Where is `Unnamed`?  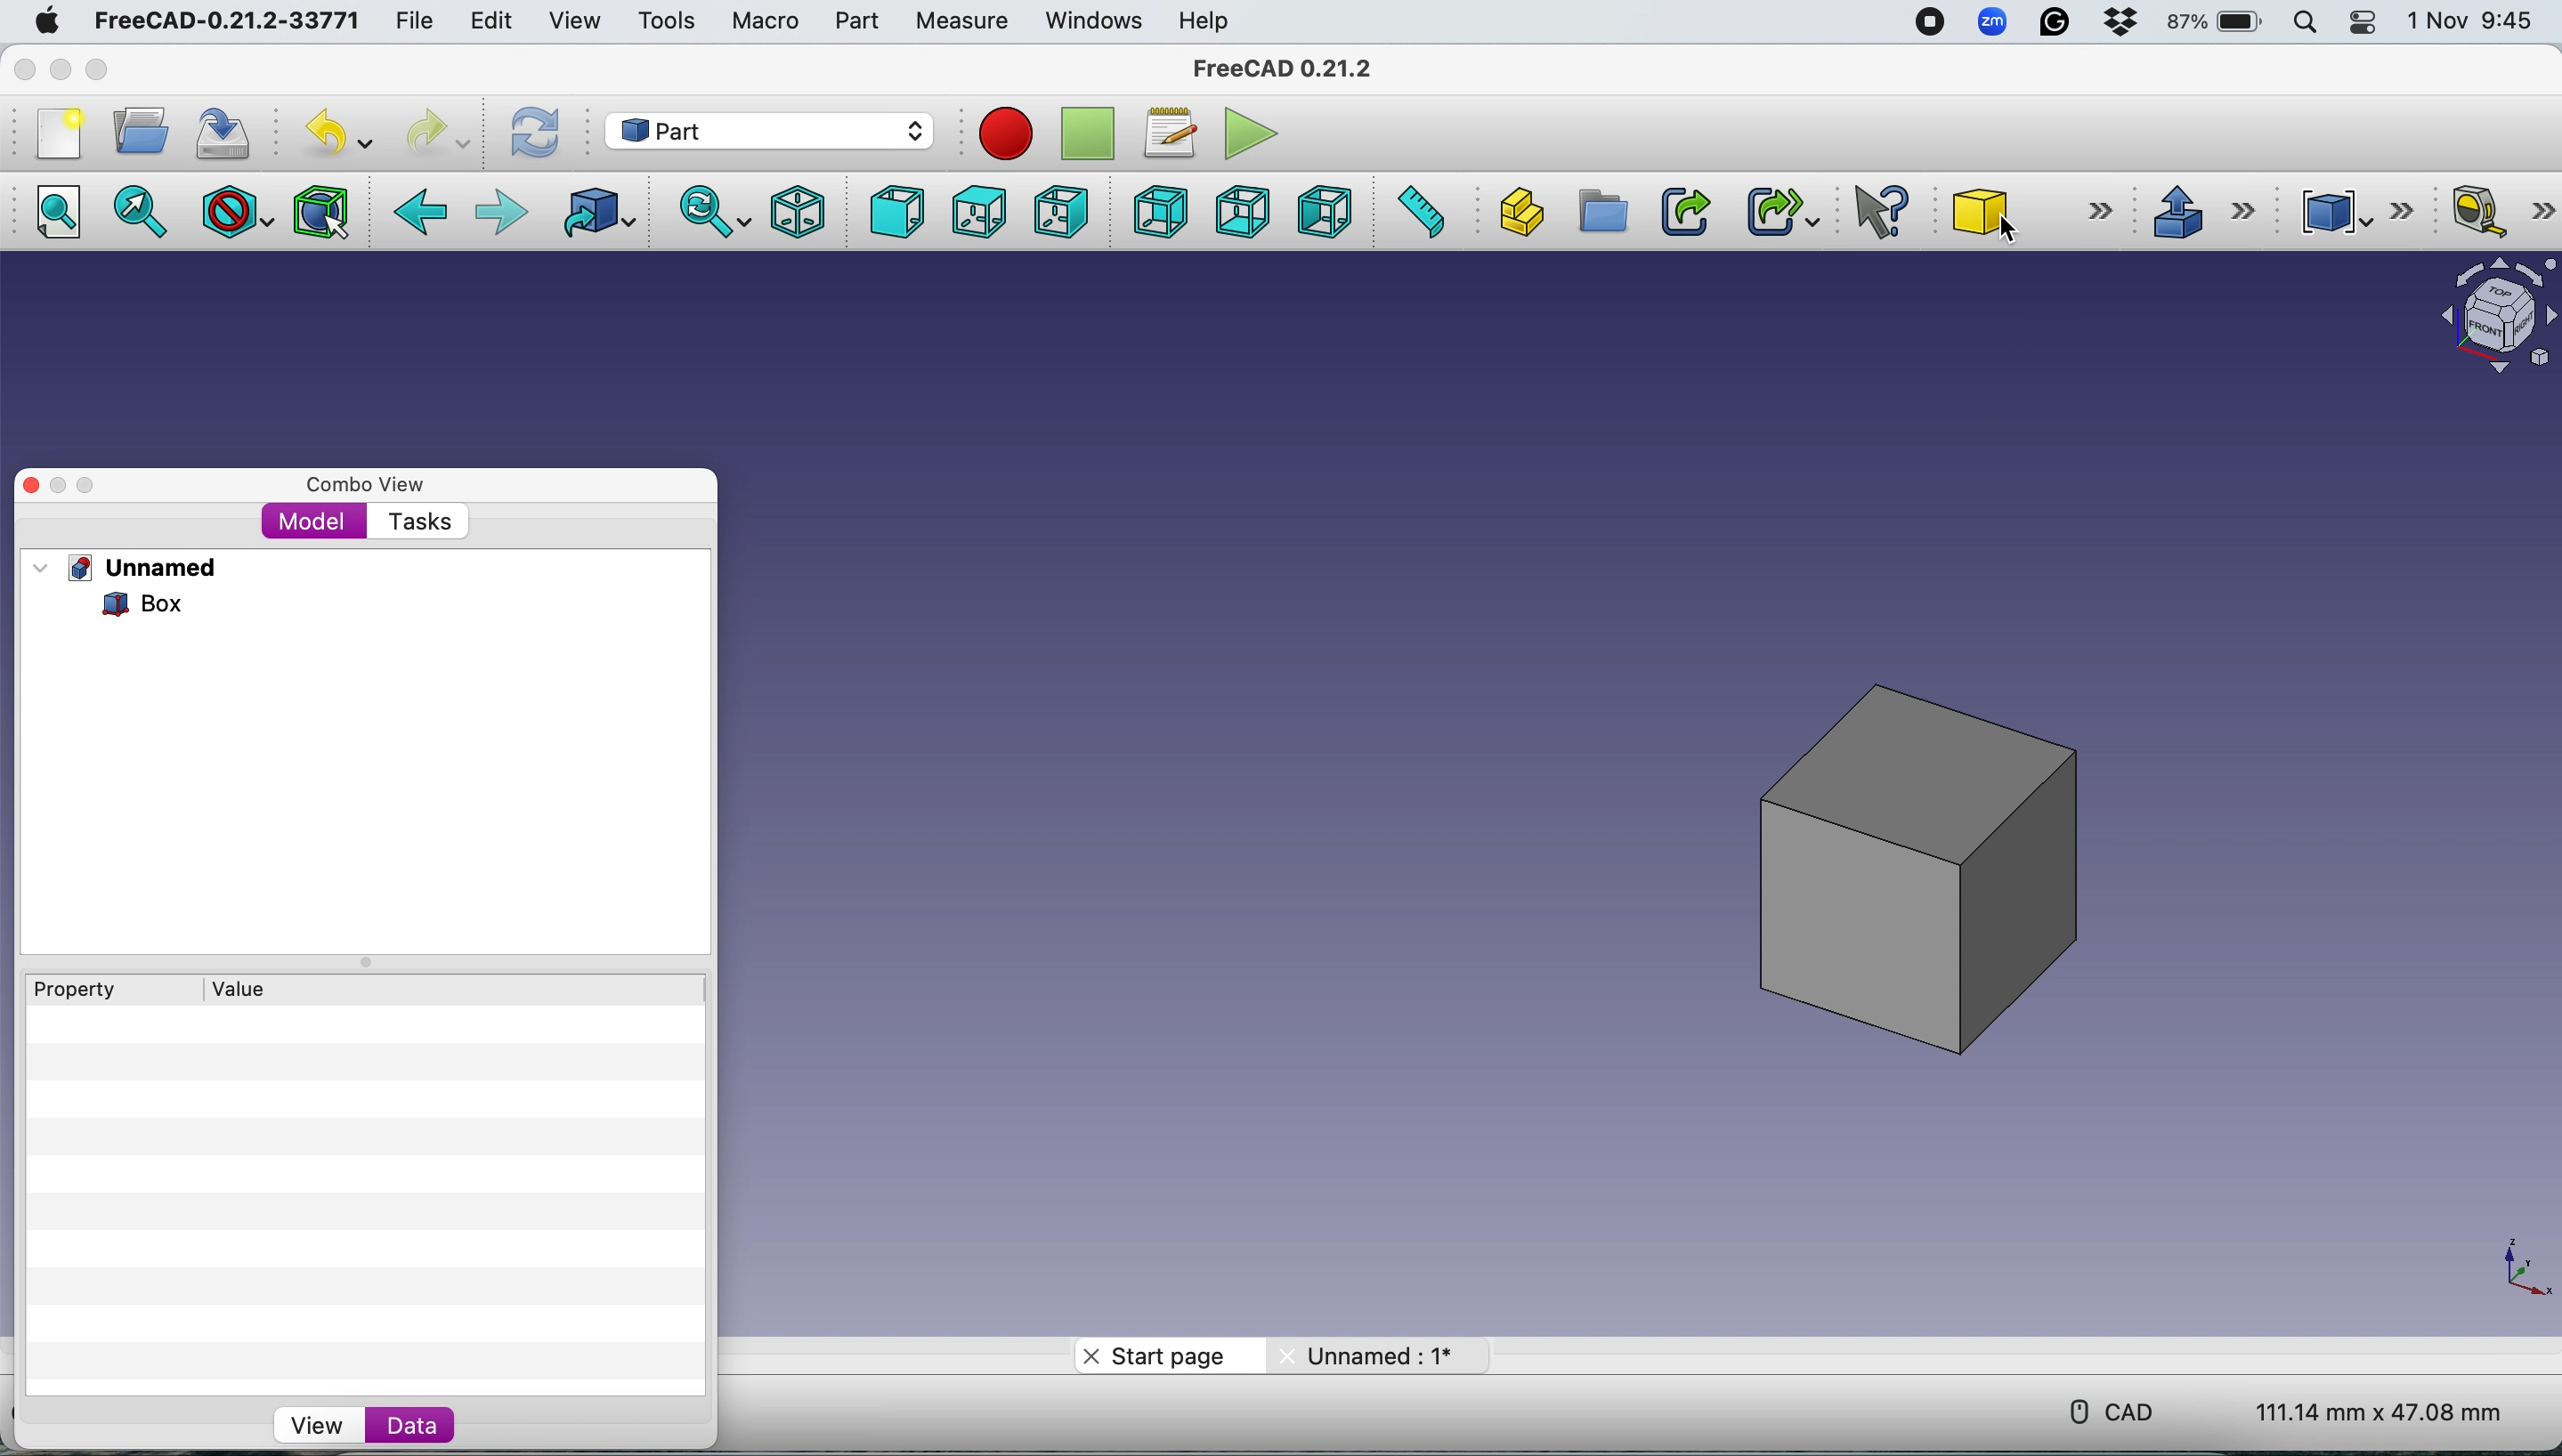 Unnamed is located at coordinates (1376, 1354).